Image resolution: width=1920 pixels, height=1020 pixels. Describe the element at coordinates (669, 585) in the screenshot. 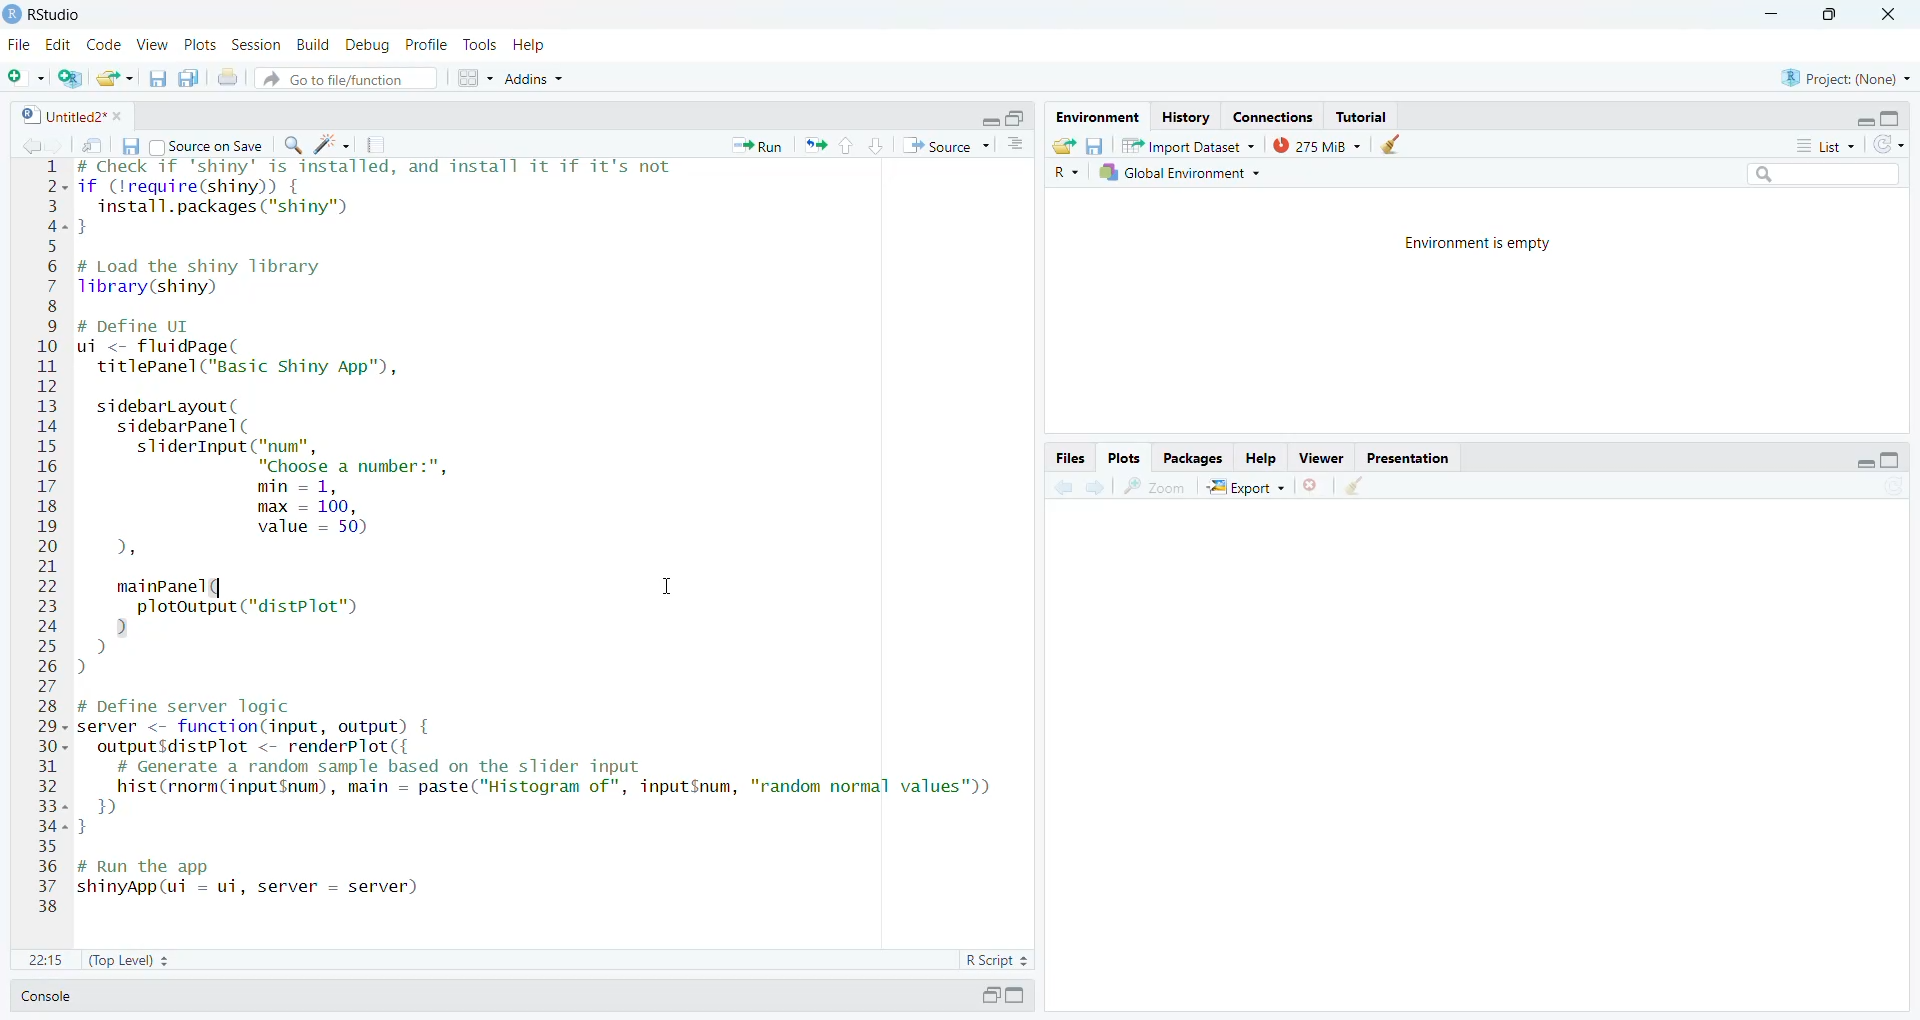

I see `cursor` at that location.